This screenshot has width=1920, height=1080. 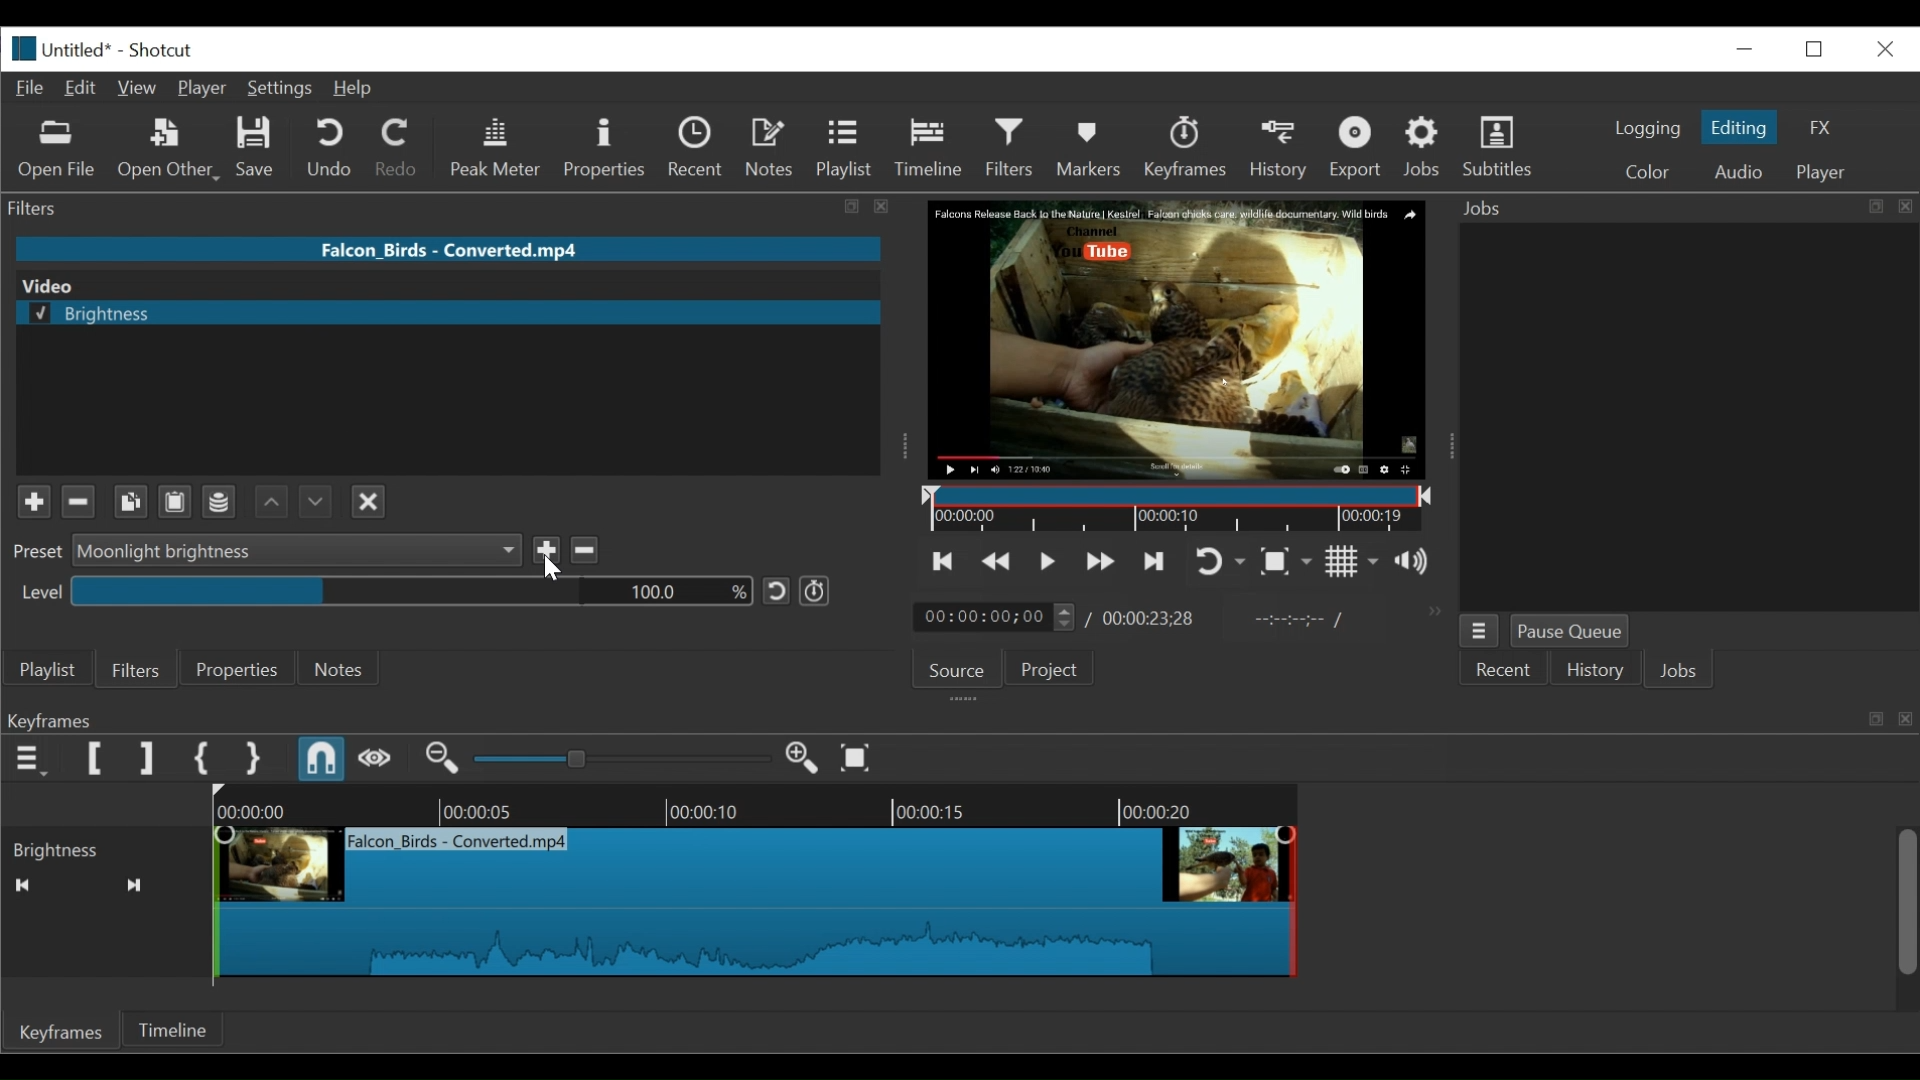 What do you see at coordinates (255, 148) in the screenshot?
I see `Save` at bounding box center [255, 148].